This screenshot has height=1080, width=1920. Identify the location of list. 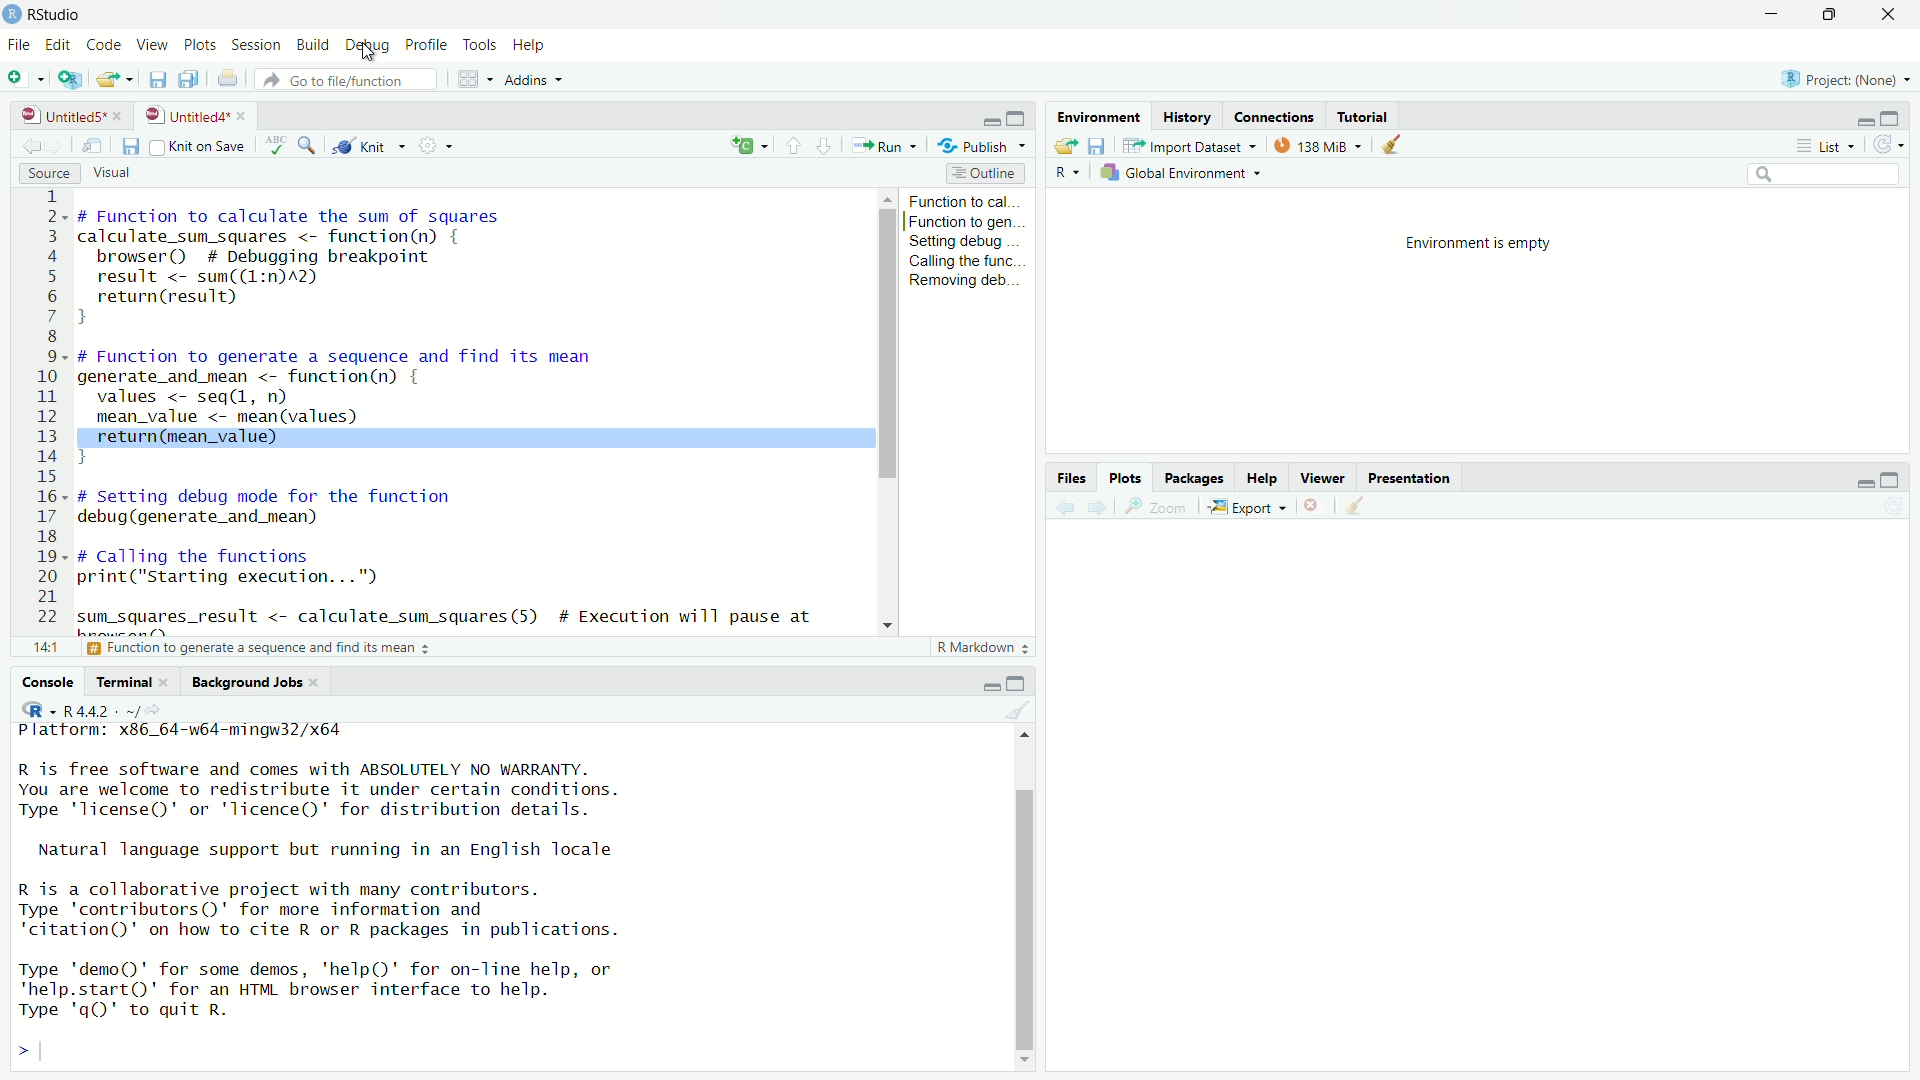
(1822, 146).